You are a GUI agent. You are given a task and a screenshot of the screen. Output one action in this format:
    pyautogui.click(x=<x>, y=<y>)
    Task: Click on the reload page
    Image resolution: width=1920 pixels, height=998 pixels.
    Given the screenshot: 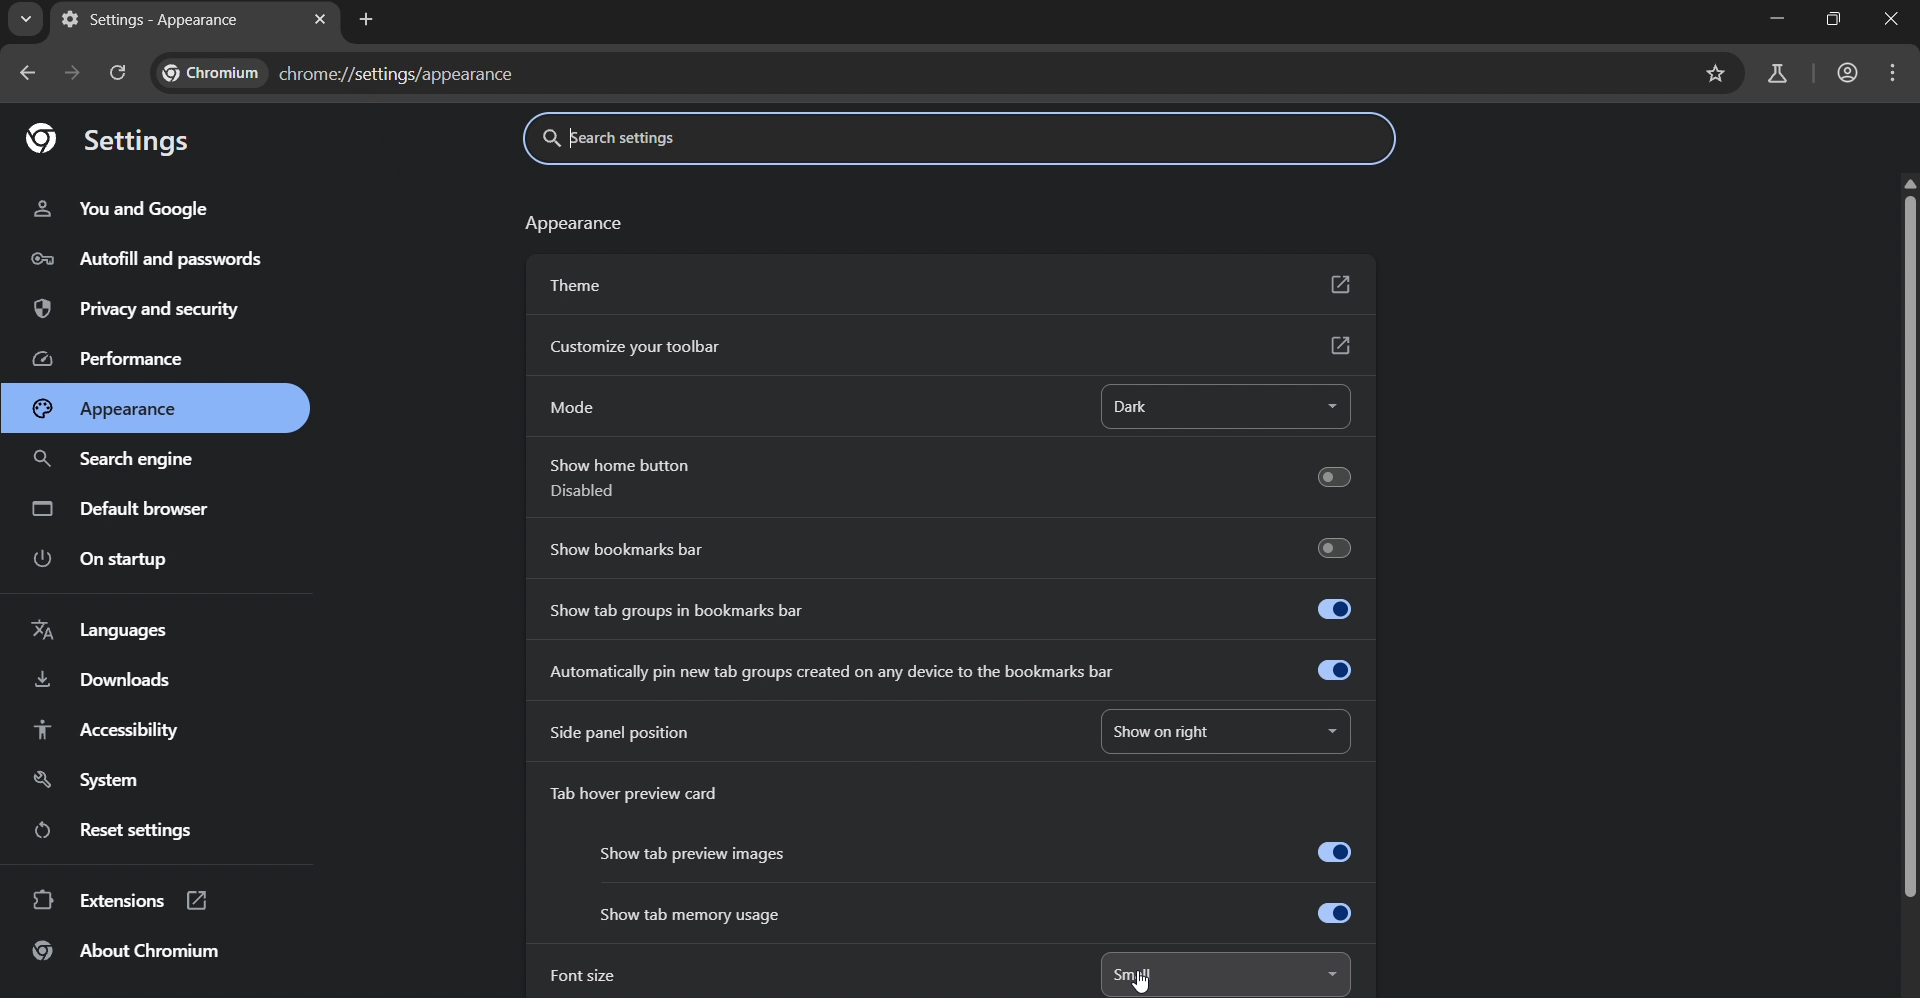 What is the action you would take?
    pyautogui.click(x=116, y=69)
    